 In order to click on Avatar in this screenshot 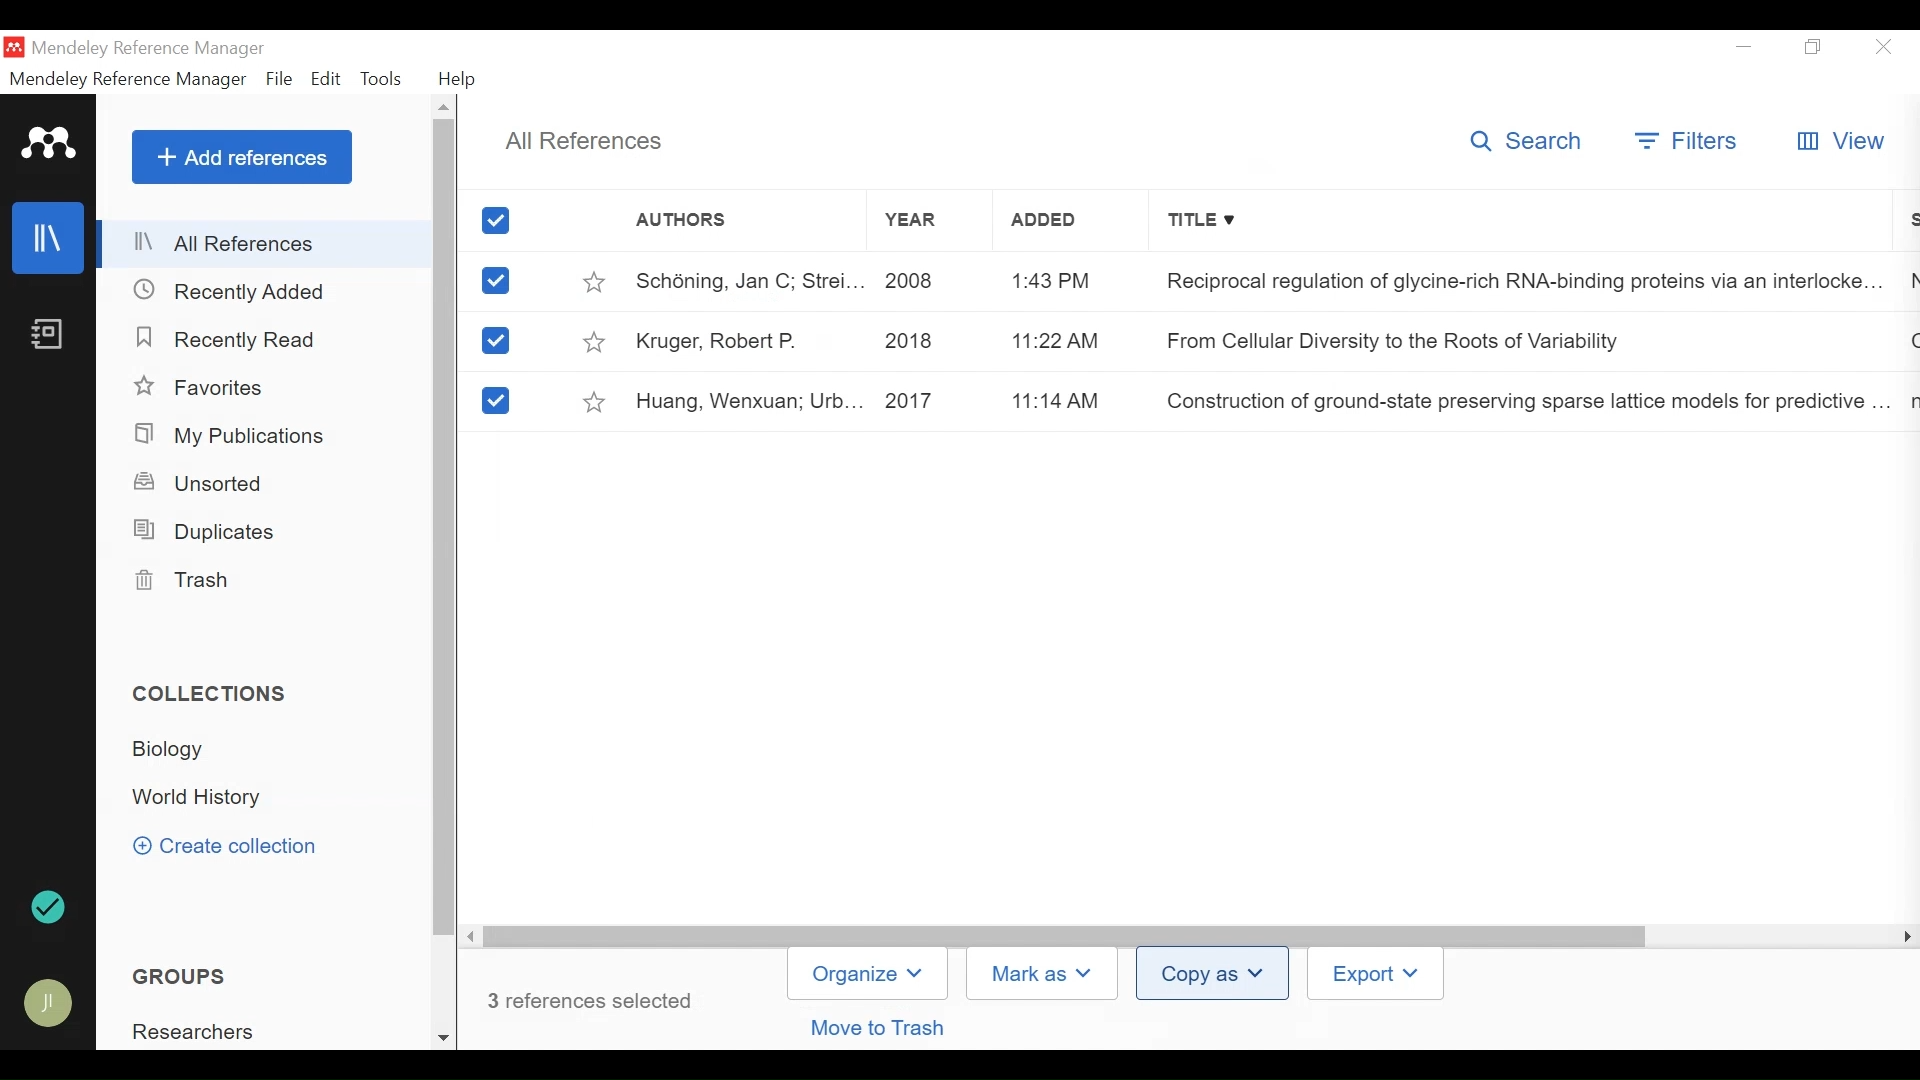, I will do `click(49, 1006)`.